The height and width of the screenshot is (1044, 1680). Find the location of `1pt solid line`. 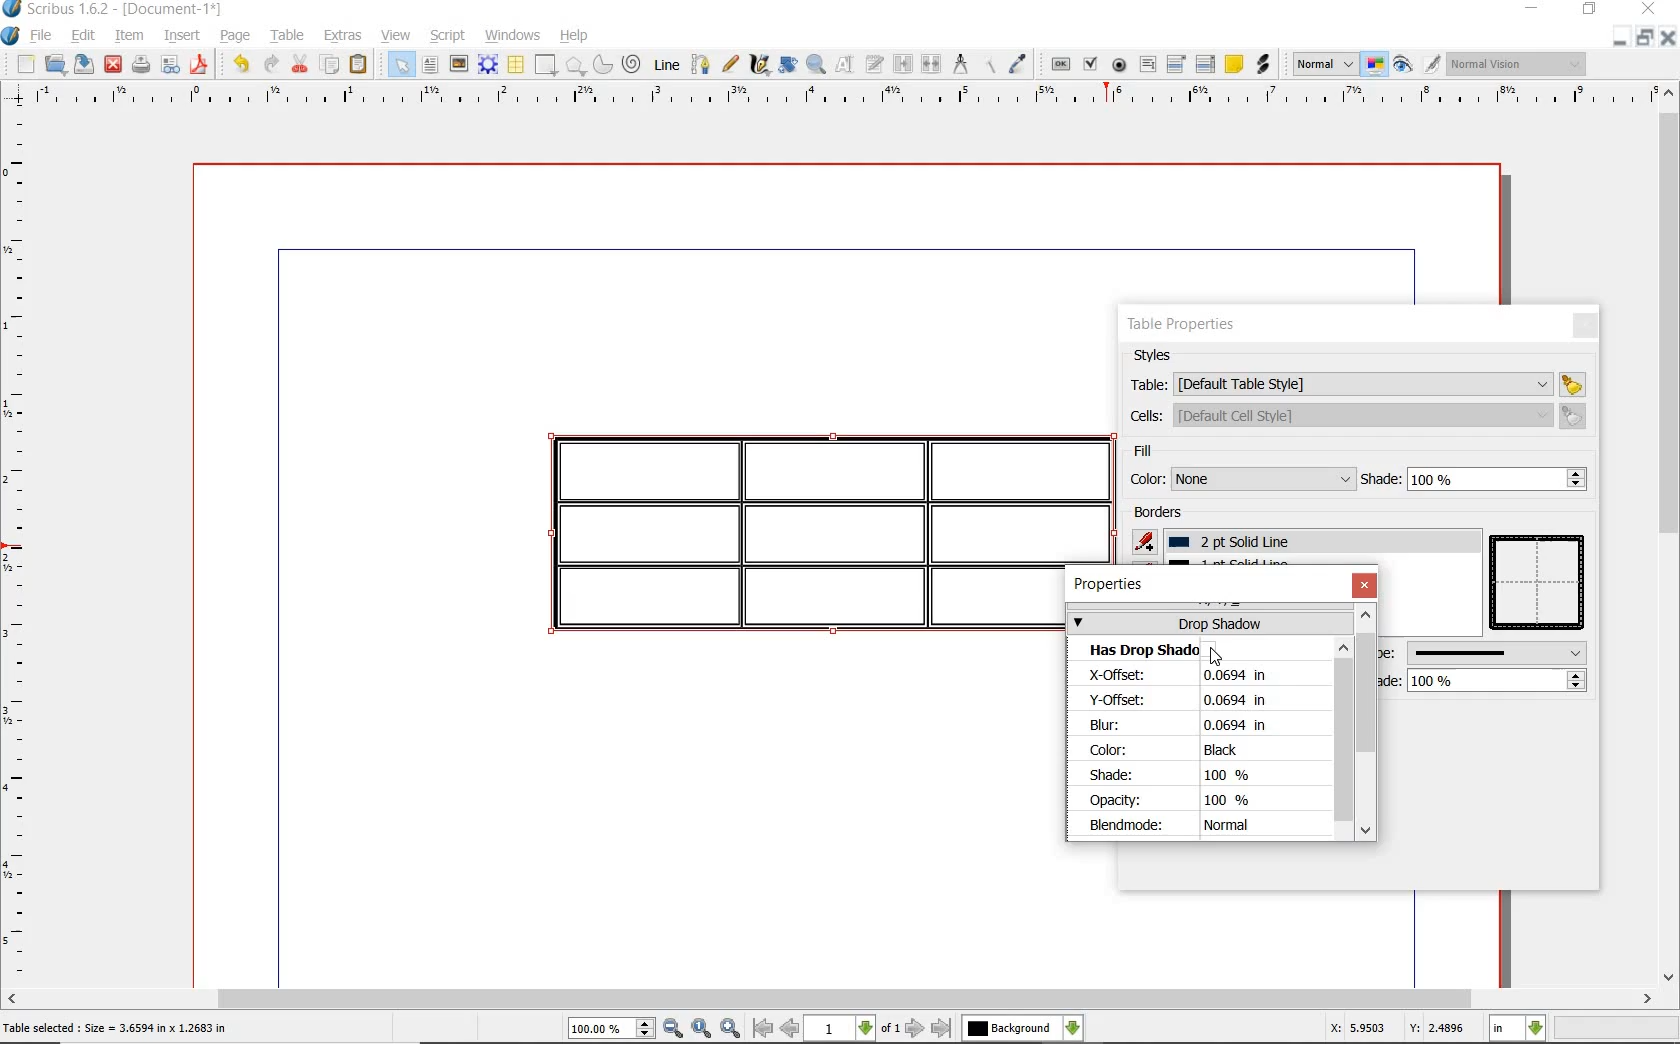

1pt solid line is located at coordinates (1240, 542).